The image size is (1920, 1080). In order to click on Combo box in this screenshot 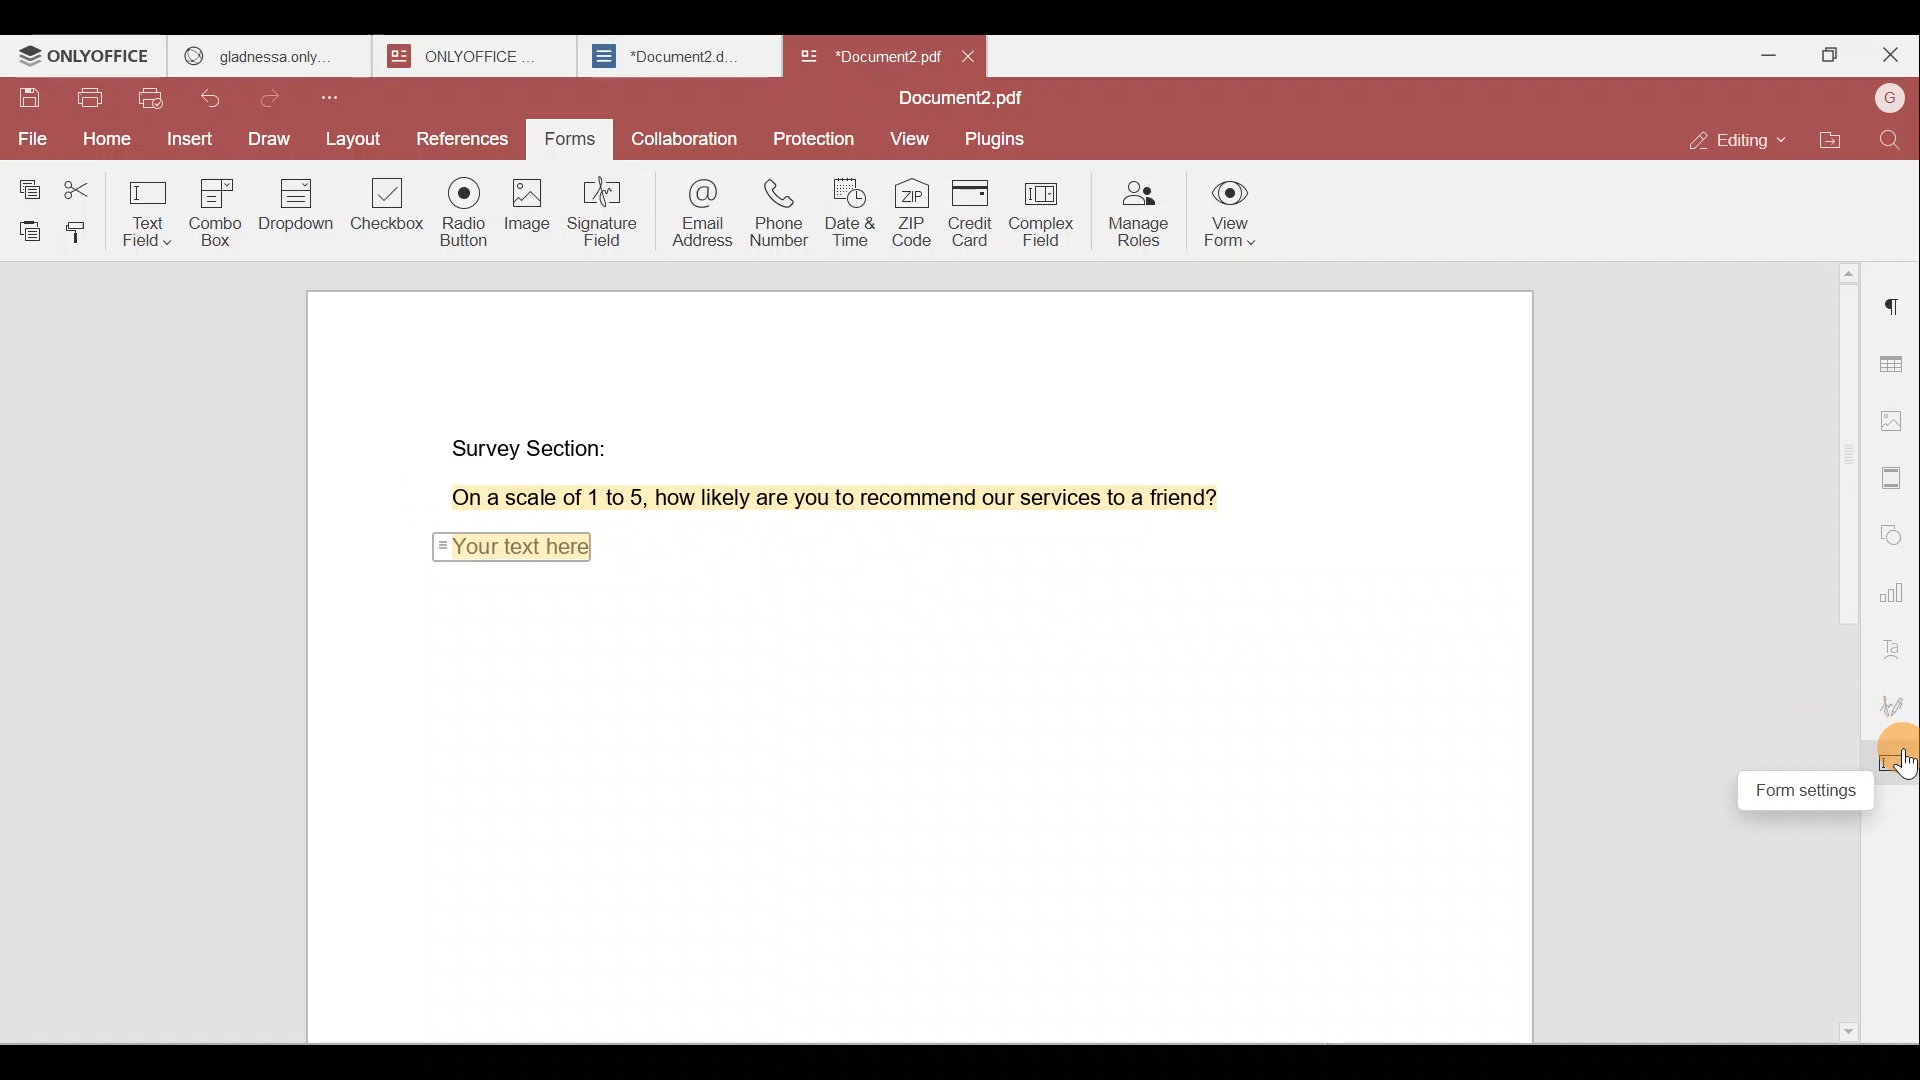, I will do `click(223, 209)`.